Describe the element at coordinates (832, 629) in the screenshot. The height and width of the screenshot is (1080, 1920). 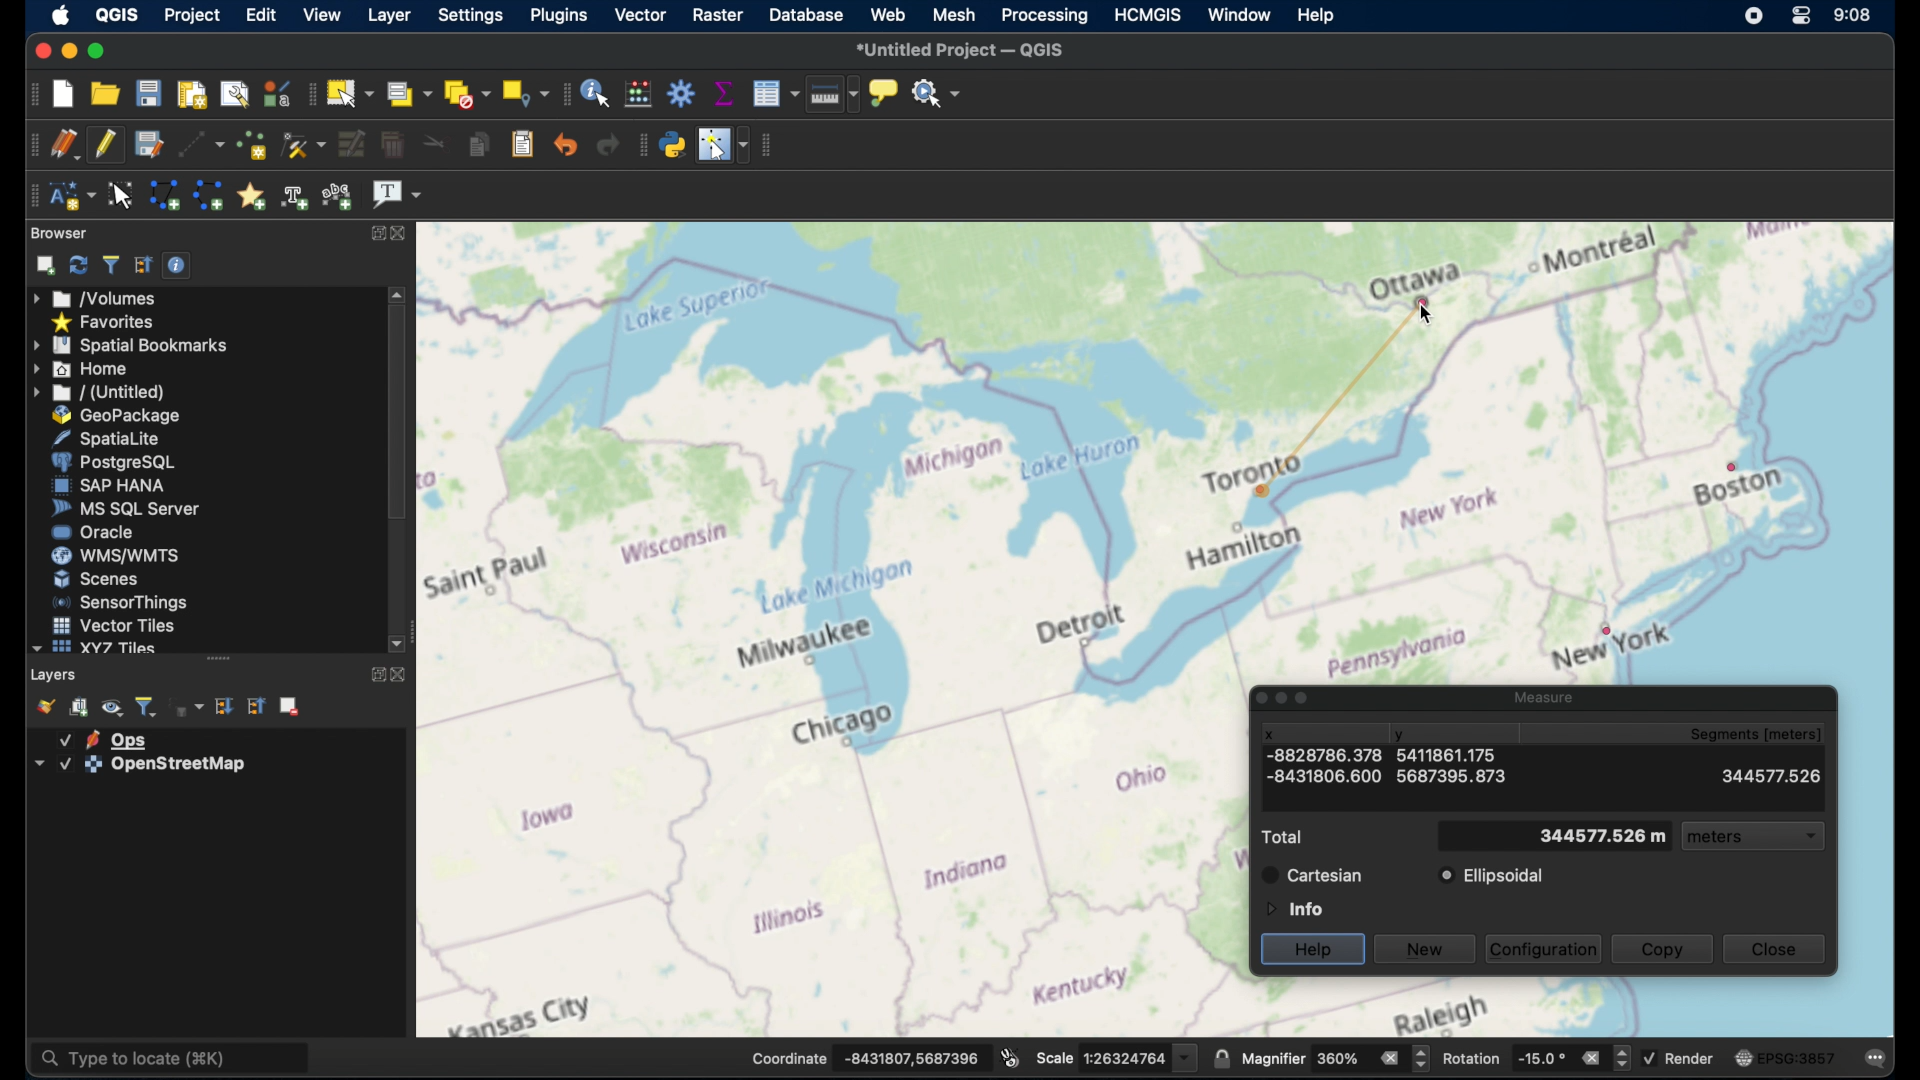
I see `open street map` at that location.